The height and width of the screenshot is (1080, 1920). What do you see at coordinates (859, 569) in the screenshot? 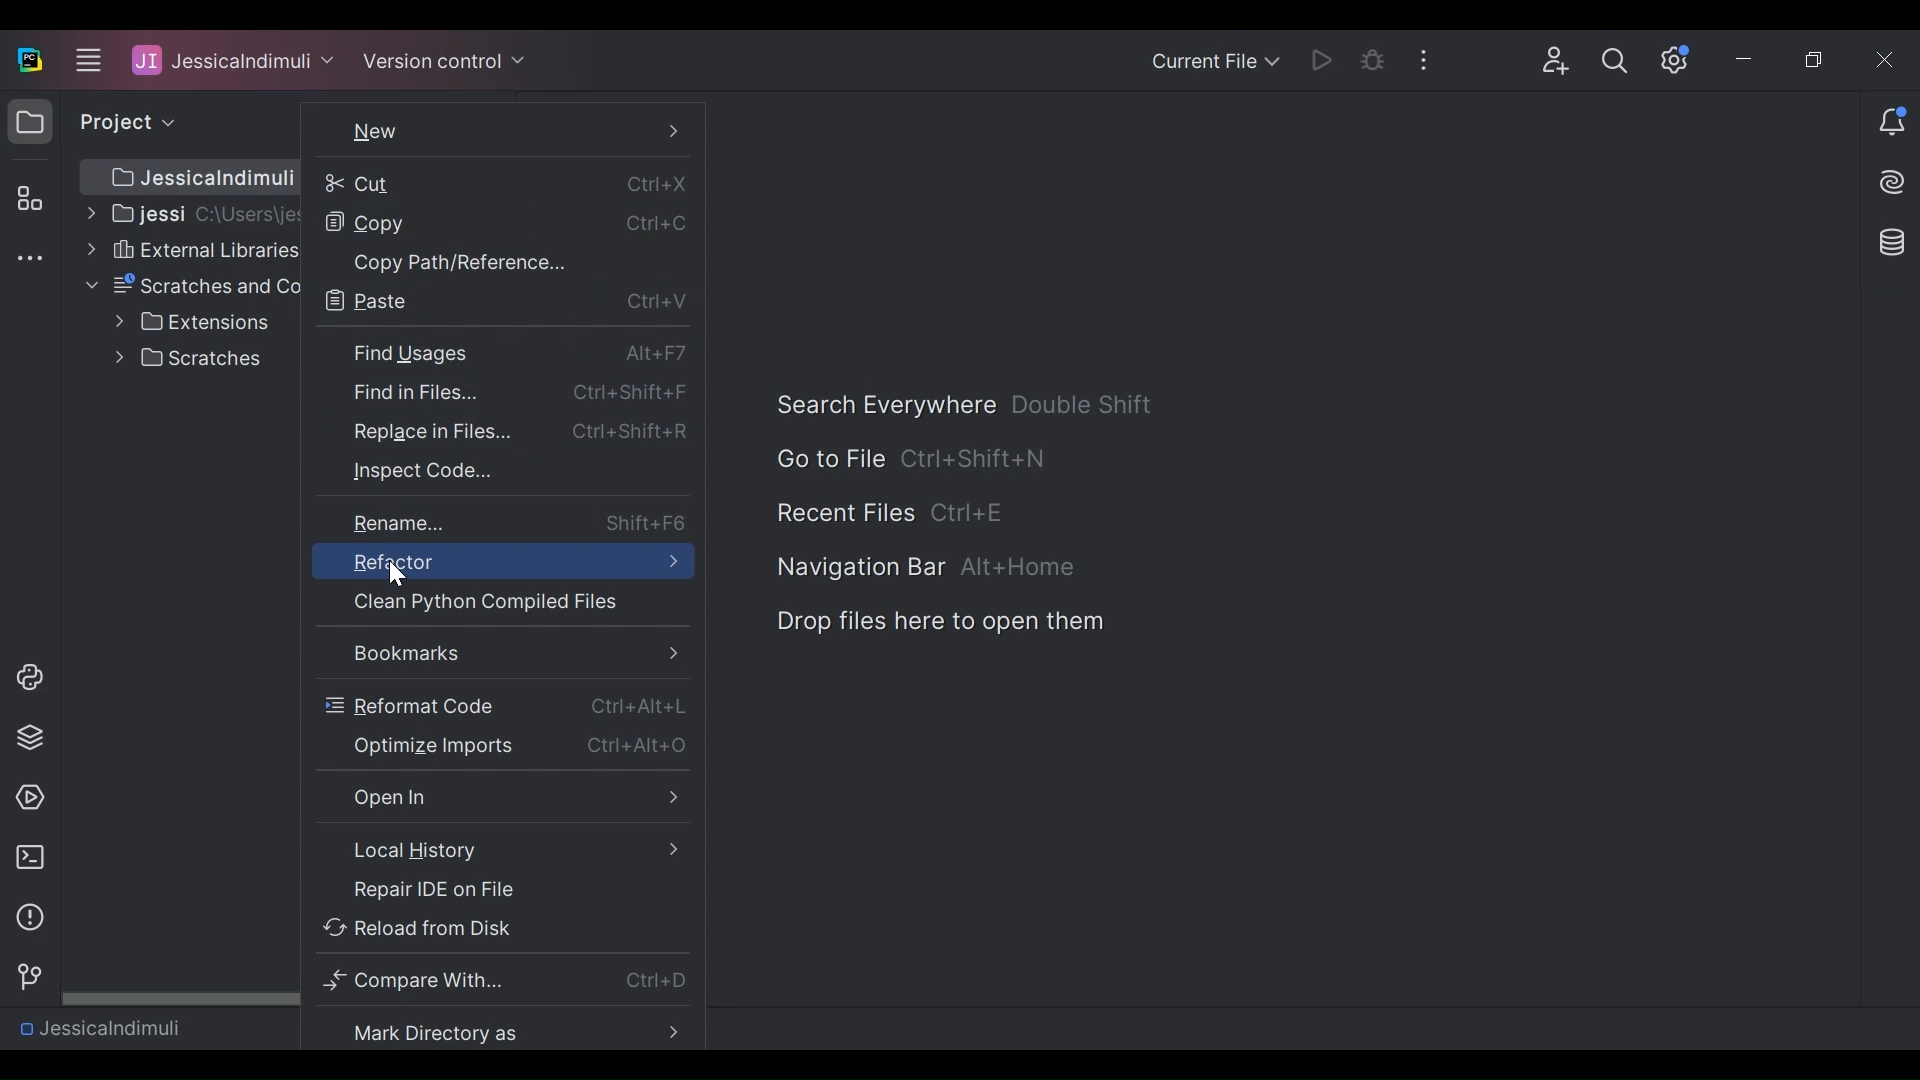
I see `Navigation bar` at bounding box center [859, 569].